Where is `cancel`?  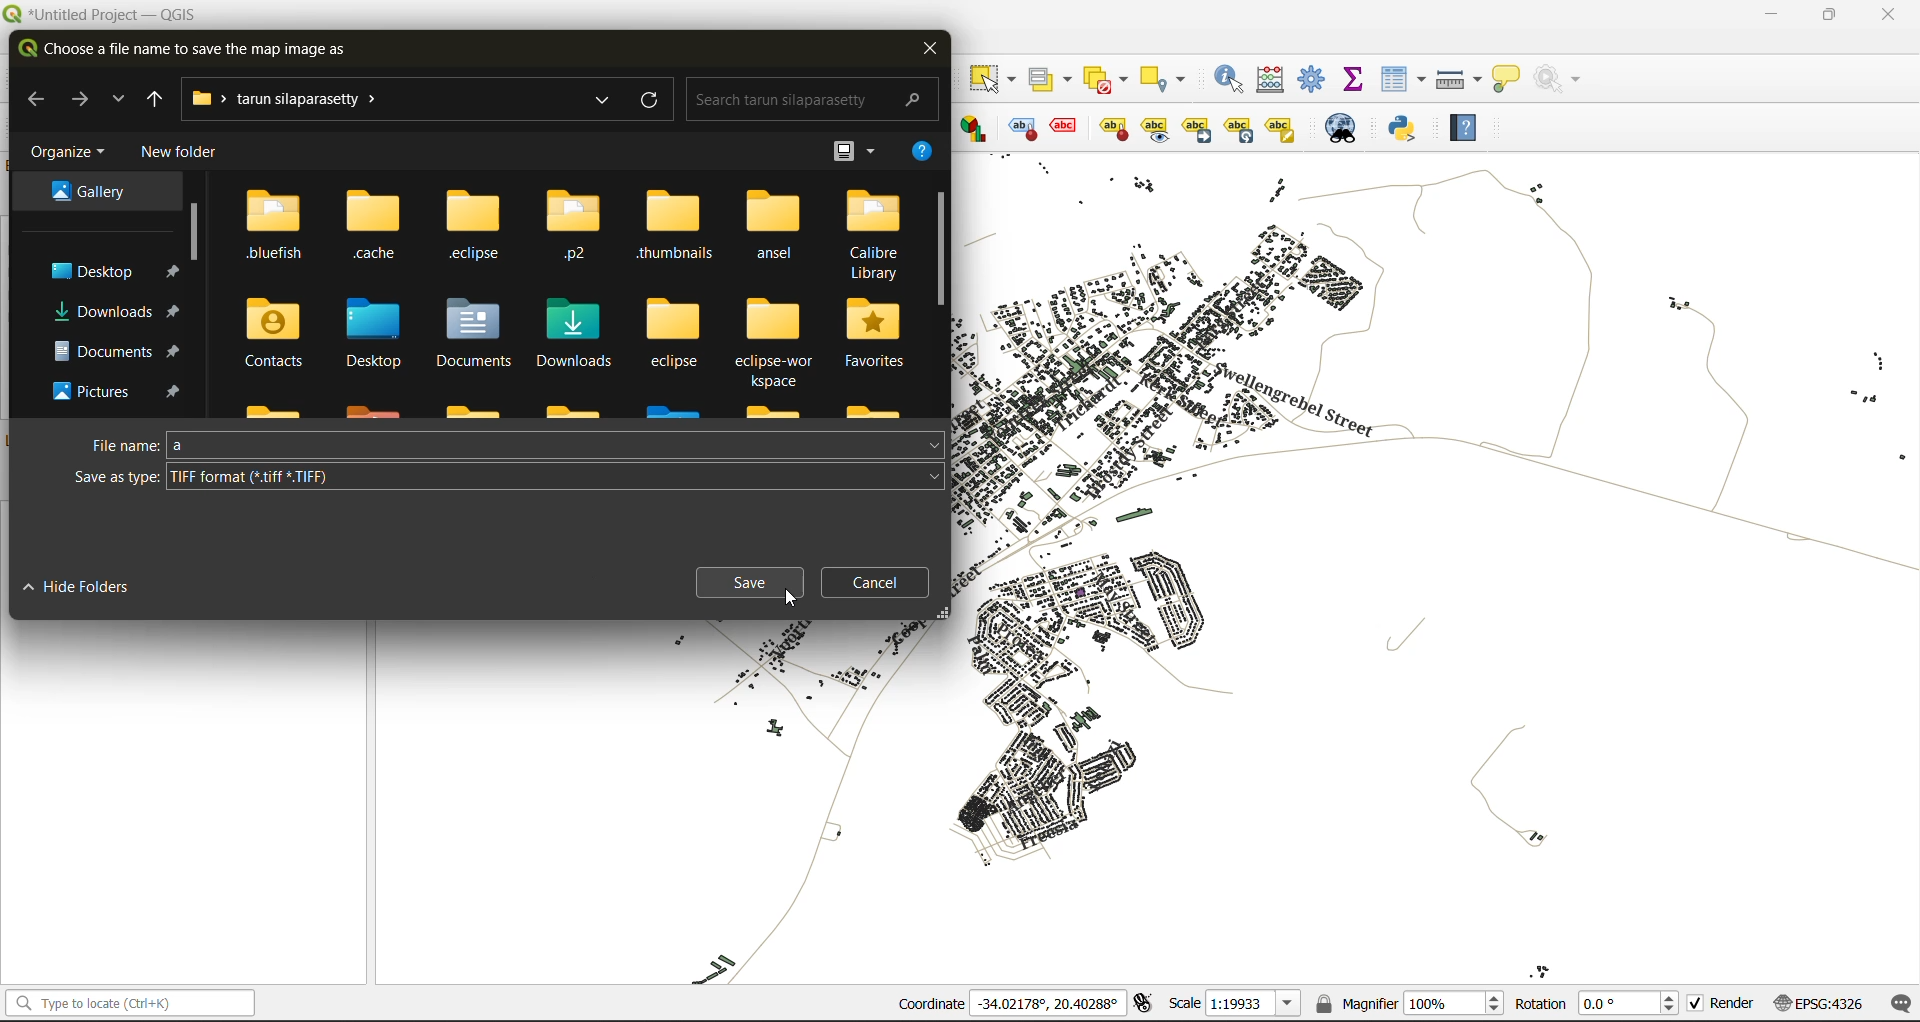 cancel is located at coordinates (876, 583).